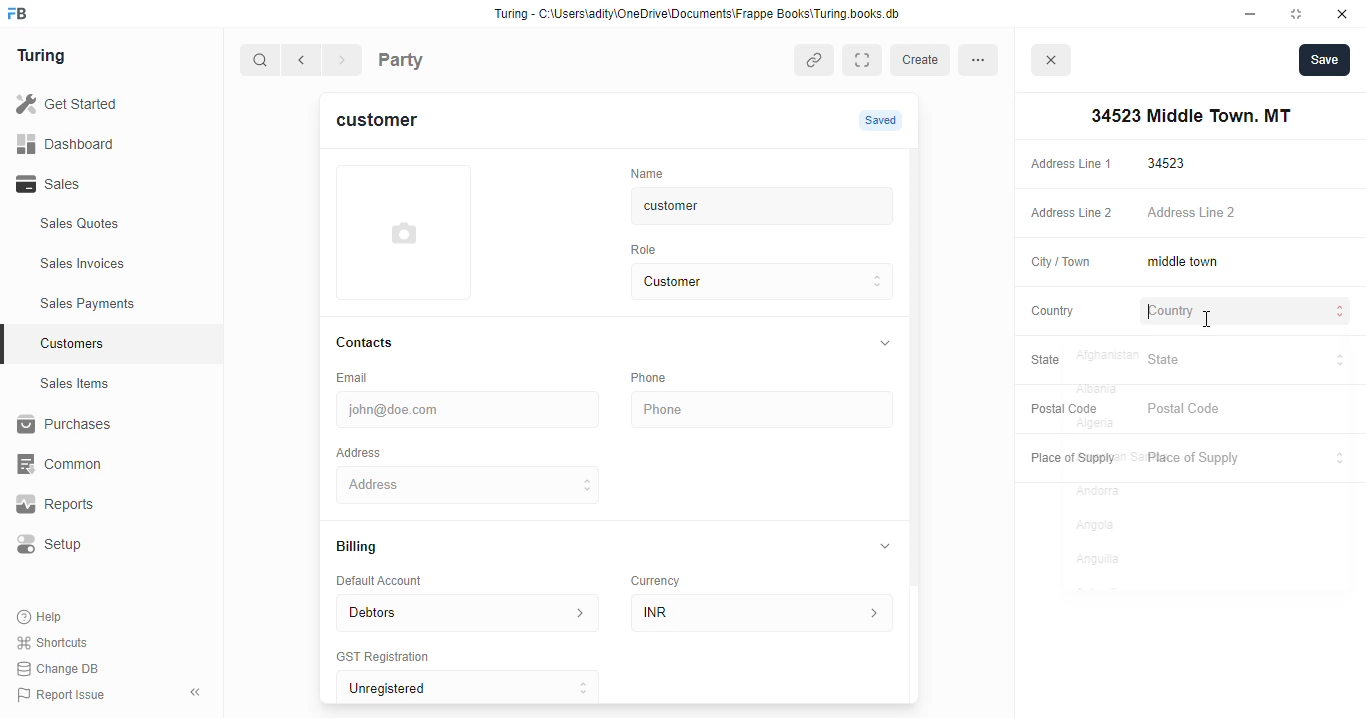  I want to click on Customers, so click(123, 341).